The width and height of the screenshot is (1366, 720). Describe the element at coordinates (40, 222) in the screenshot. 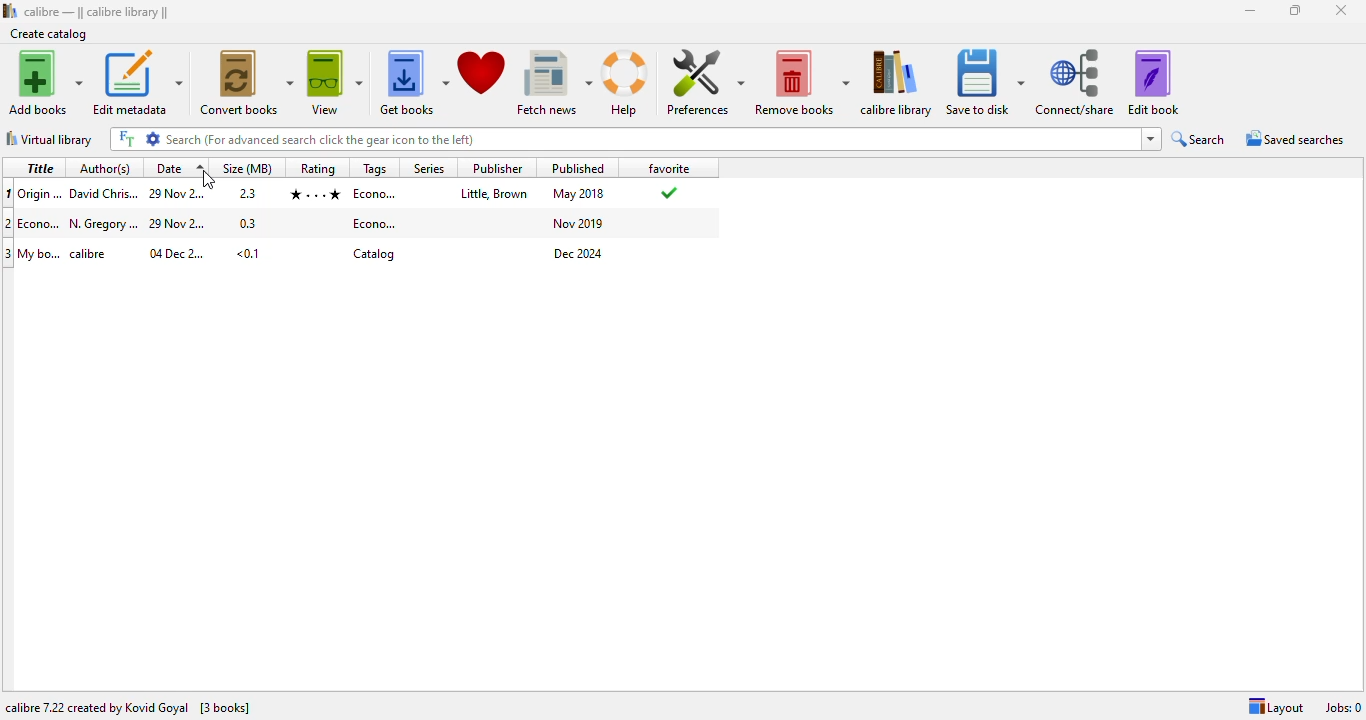

I see `title` at that location.